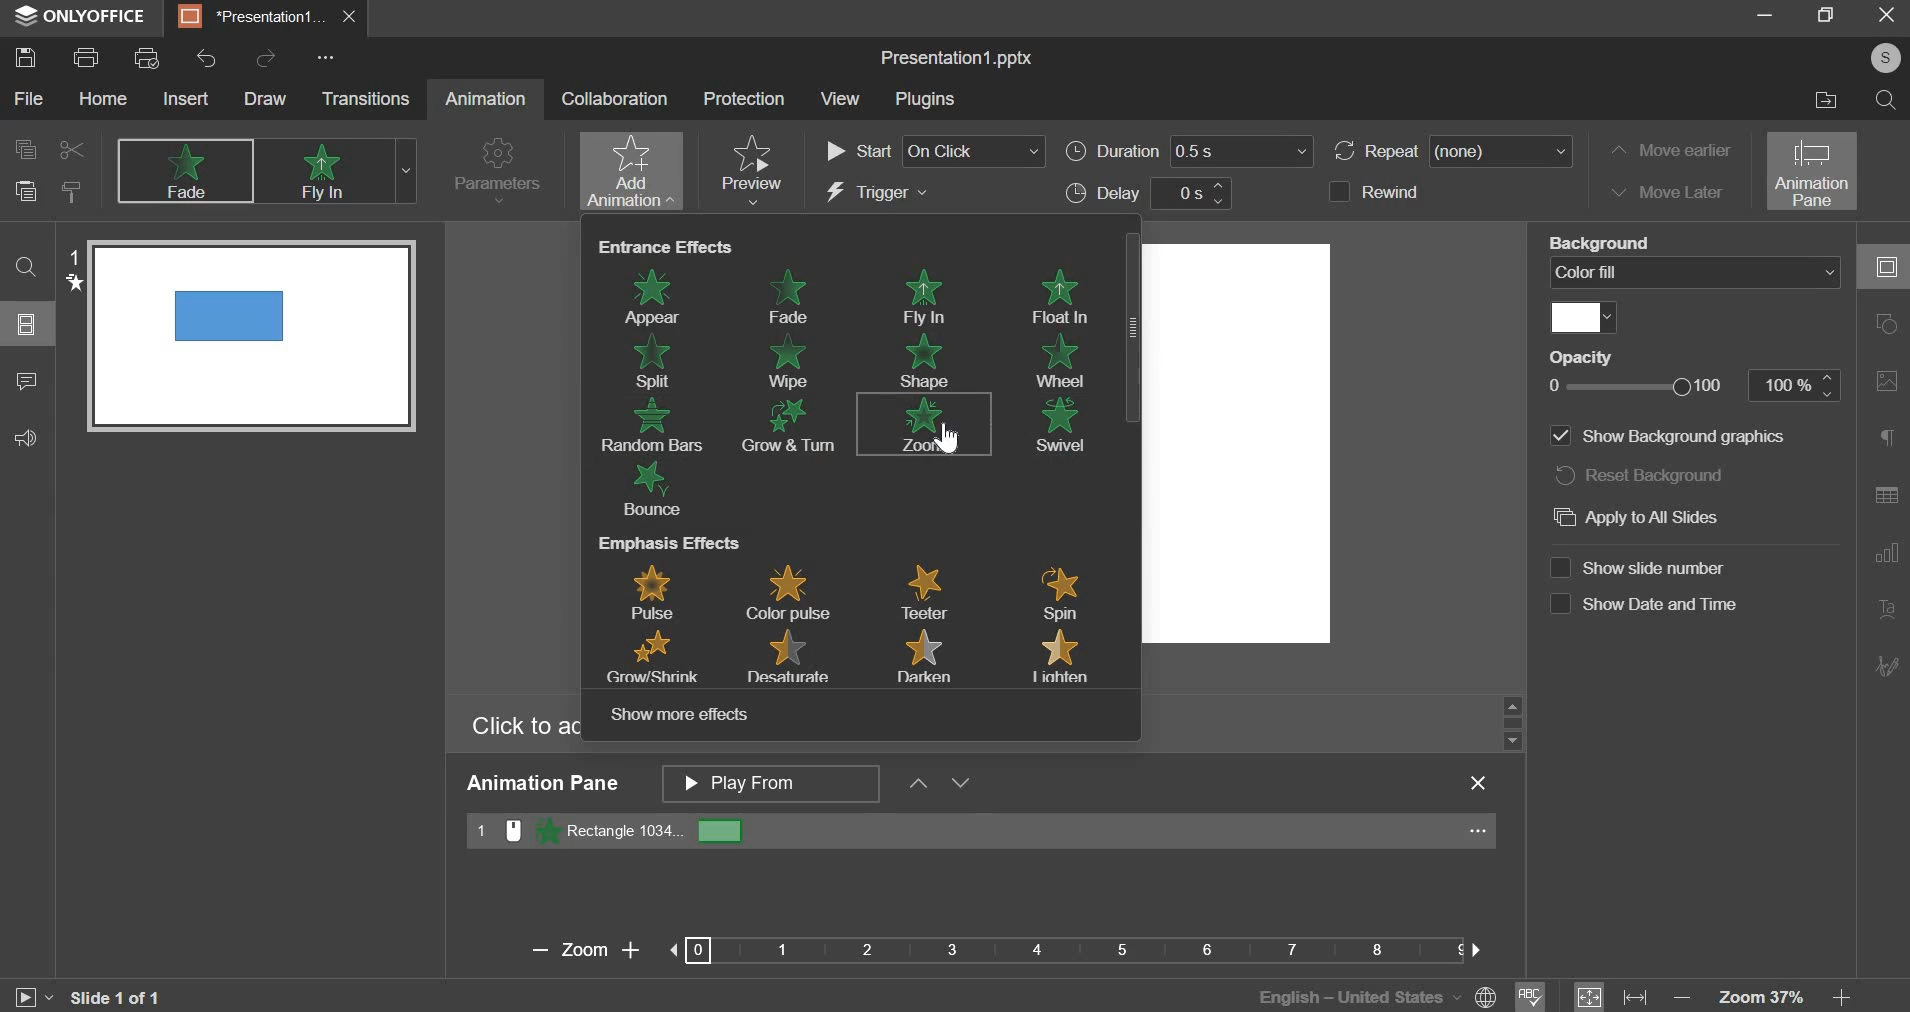  What do you see at coordinates (1356, 998) in the screenshot?
I see `English - Unites States` at bounding box center [1356, 998].